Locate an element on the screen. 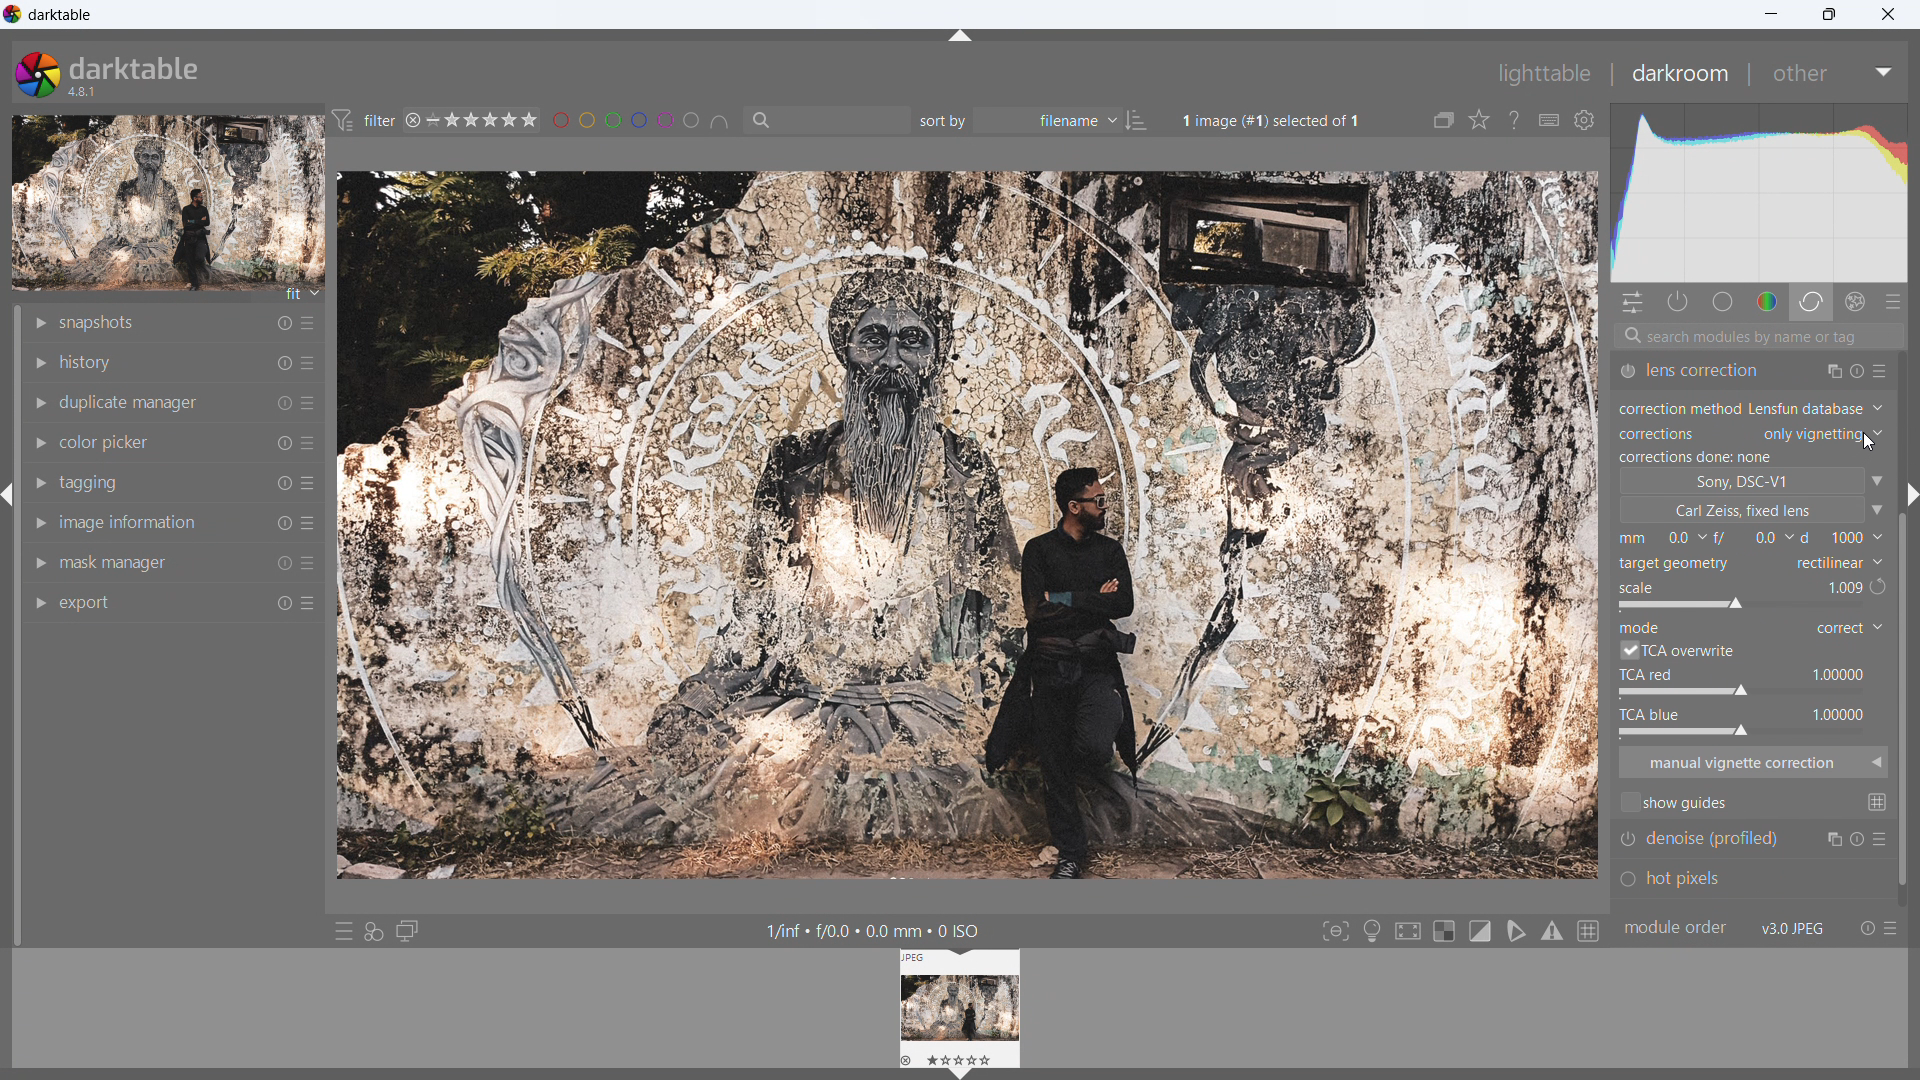 Image resolution: width=1920 pixels, height=1080 pixels. camera type is located at coordinates (1754, 481).